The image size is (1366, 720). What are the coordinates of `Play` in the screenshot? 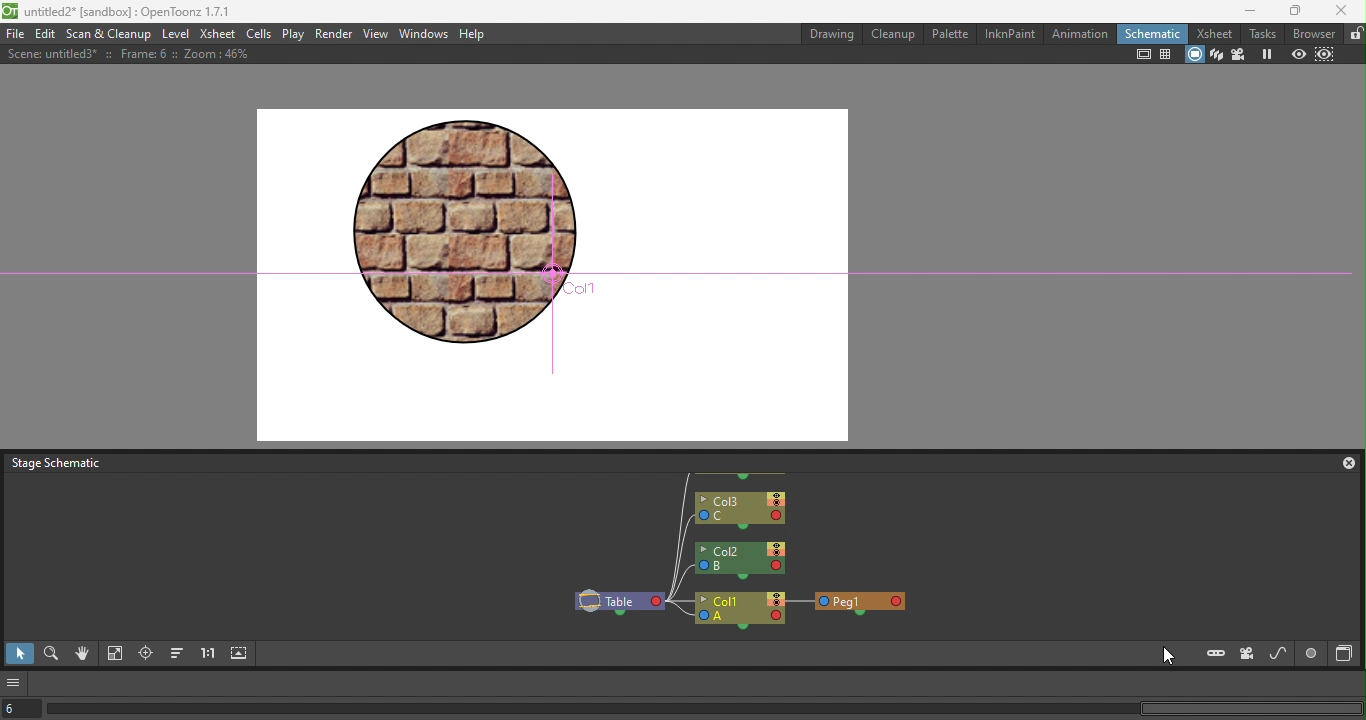 It's located at (293, 34).